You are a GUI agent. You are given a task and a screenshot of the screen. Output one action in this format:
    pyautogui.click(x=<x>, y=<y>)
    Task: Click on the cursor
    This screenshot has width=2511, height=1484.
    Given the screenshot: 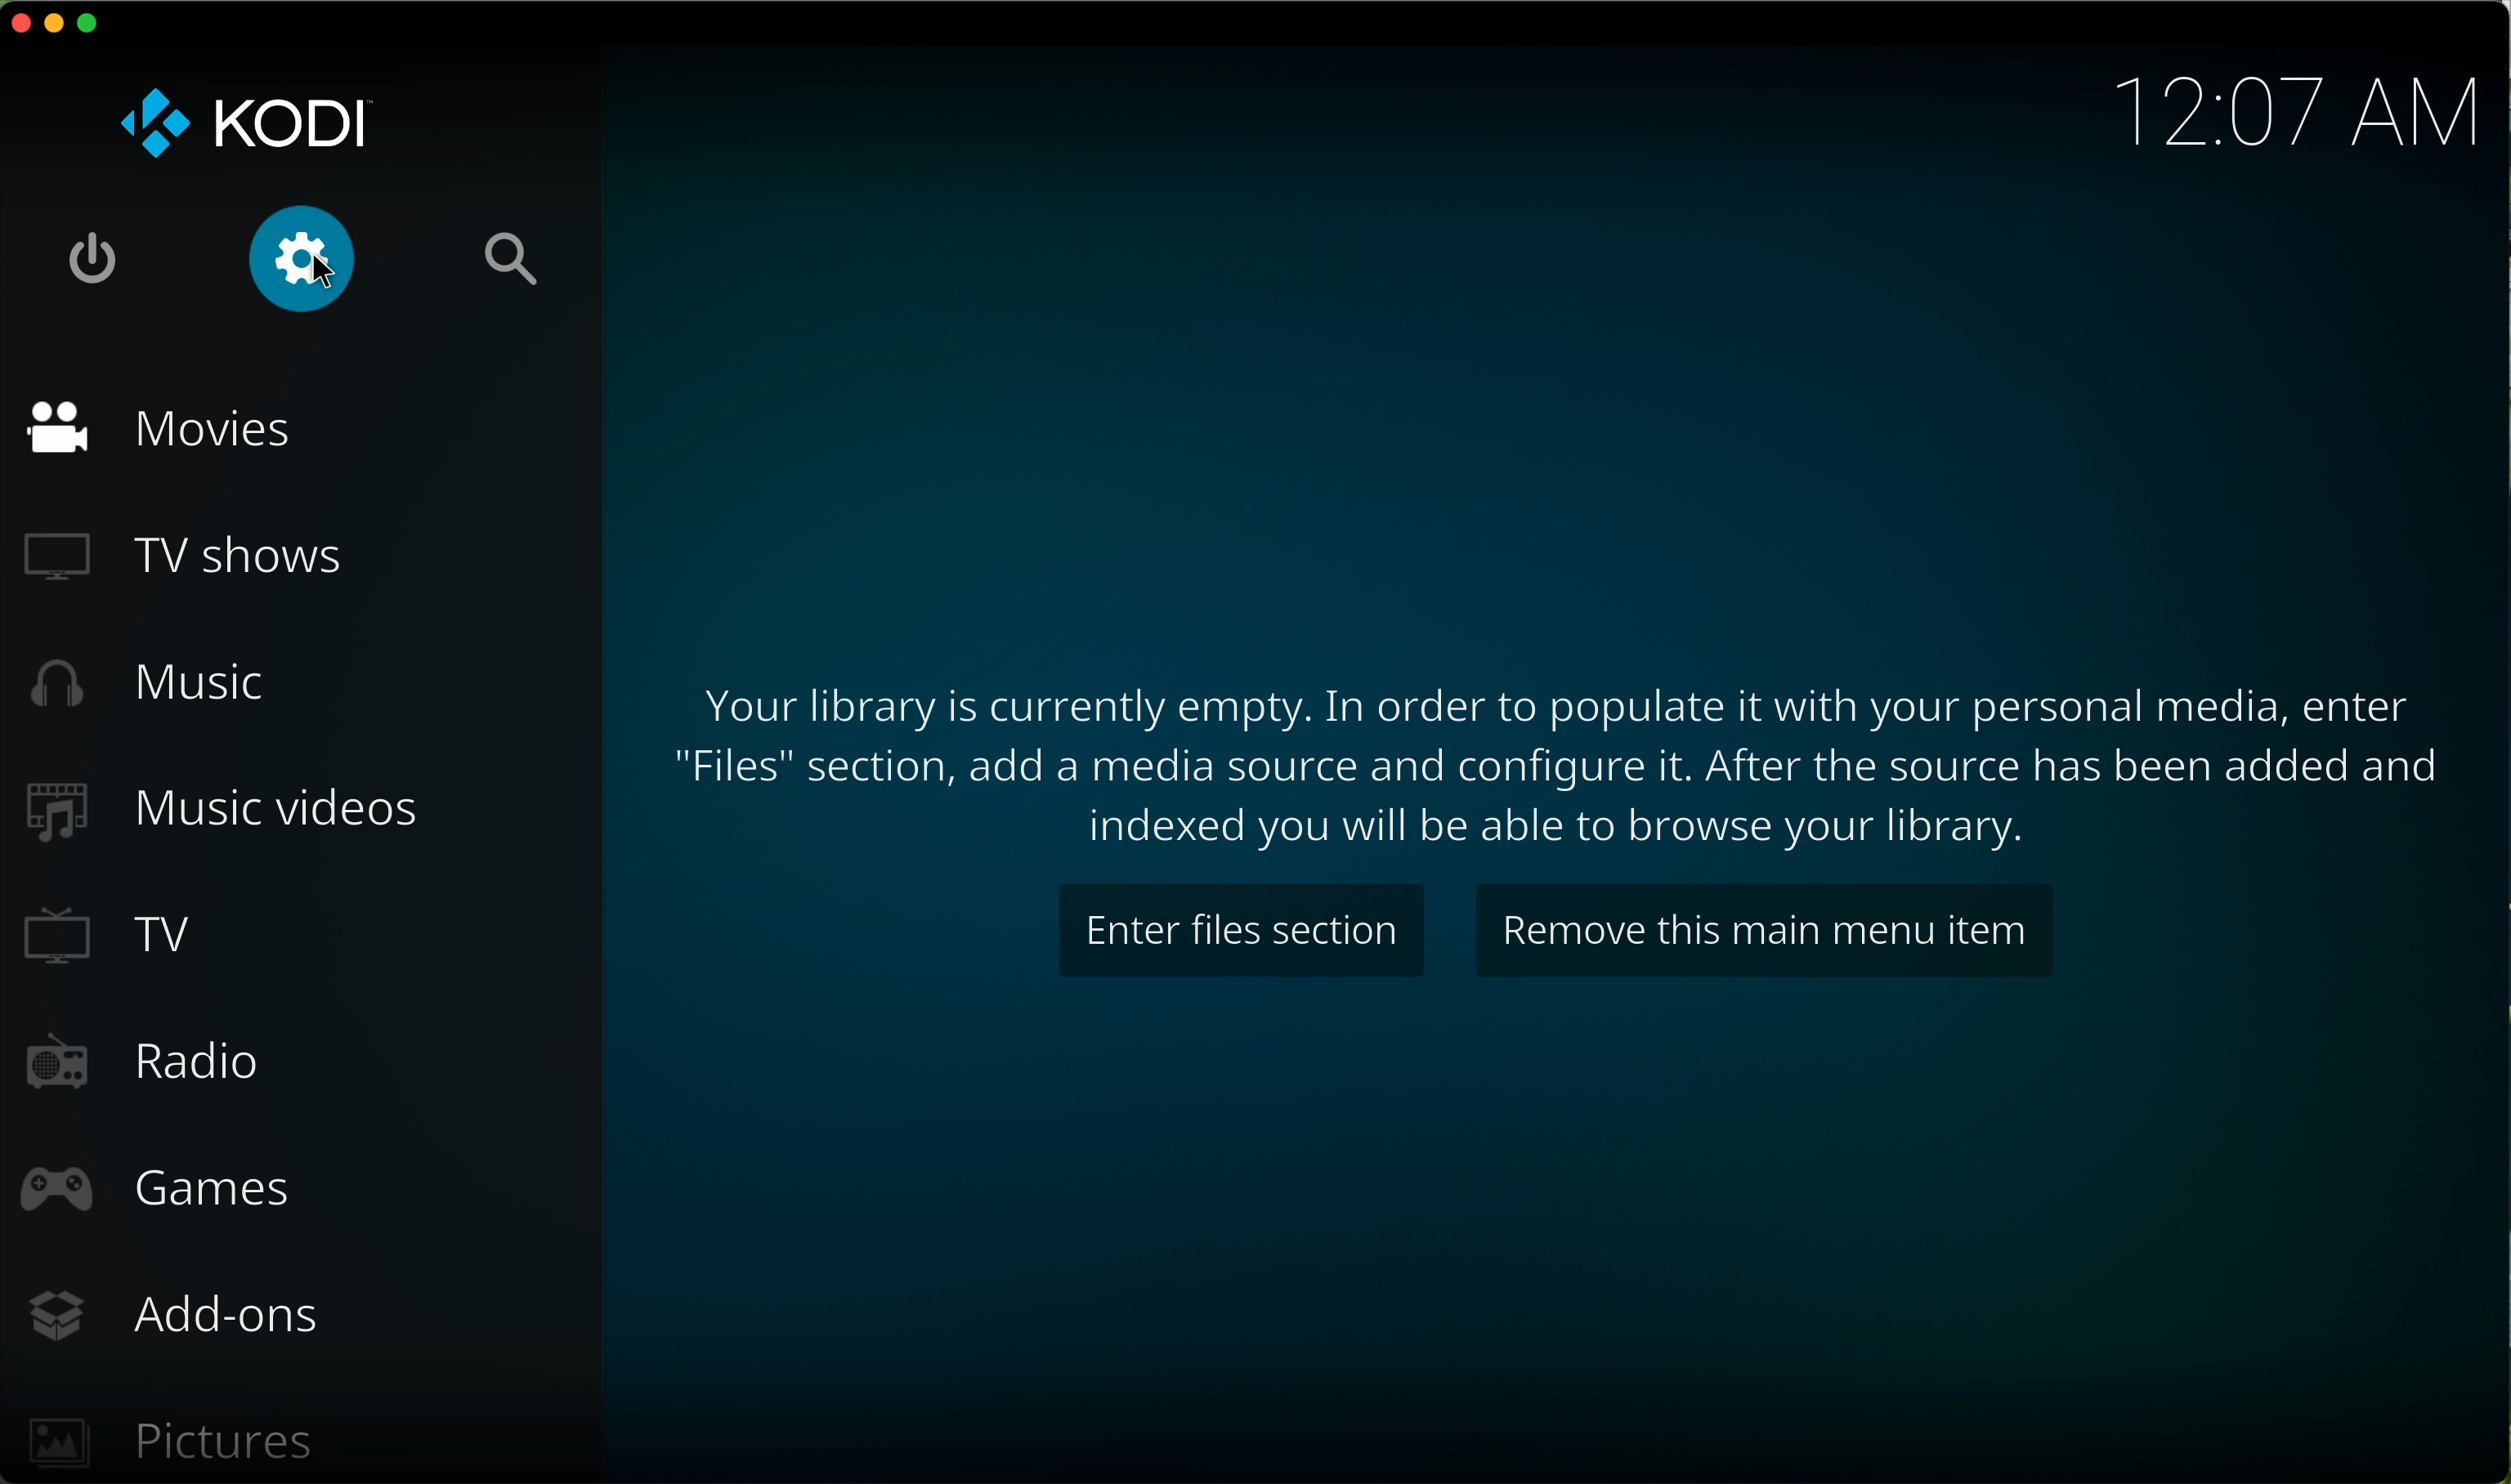 What is the action you would take?
    pyautogui.click(x=325, y=271)
    